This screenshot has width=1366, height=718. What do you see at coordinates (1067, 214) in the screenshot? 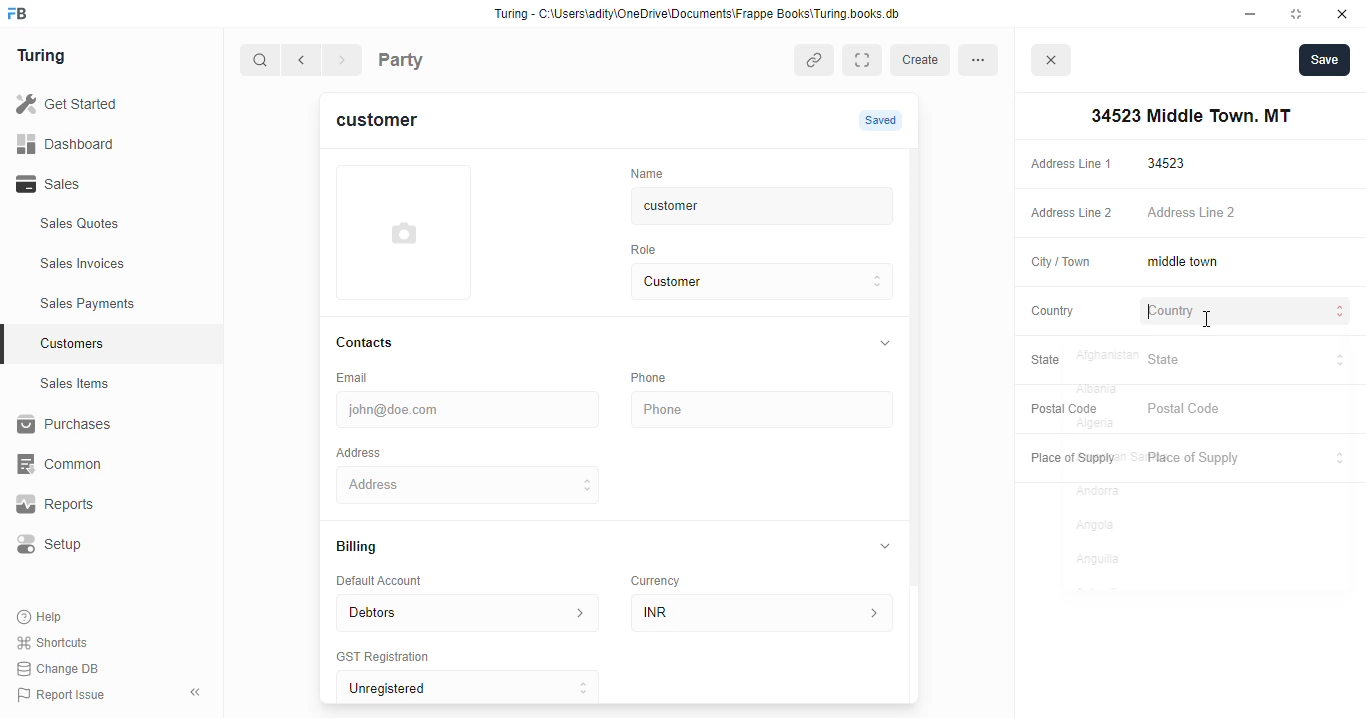
I see `Address Line 2` at bounding box center [1067, 214].